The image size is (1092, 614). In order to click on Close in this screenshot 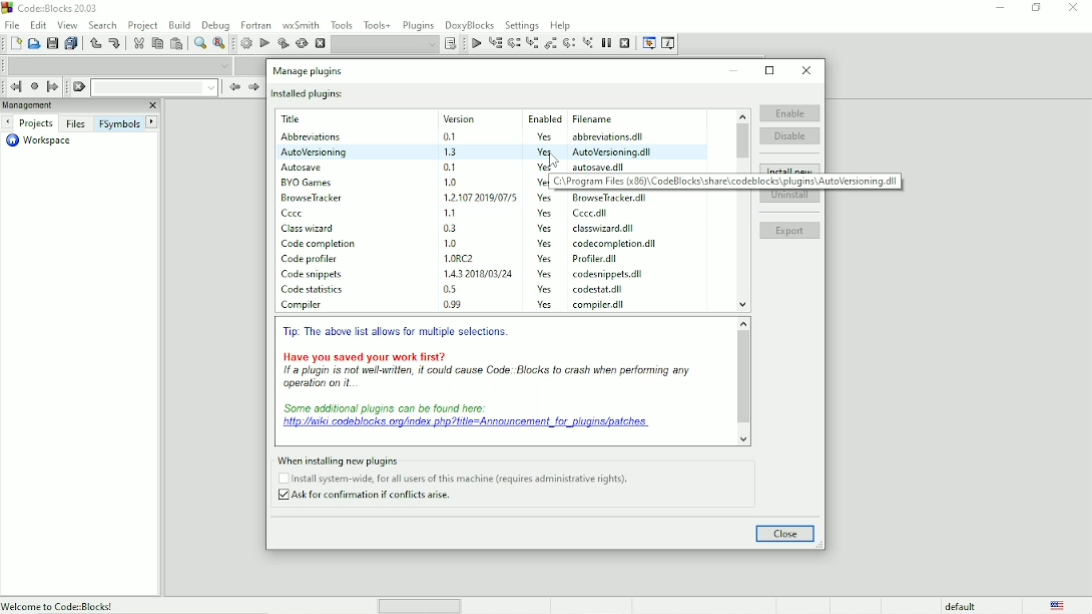, I will do `click(1074, 8)`.